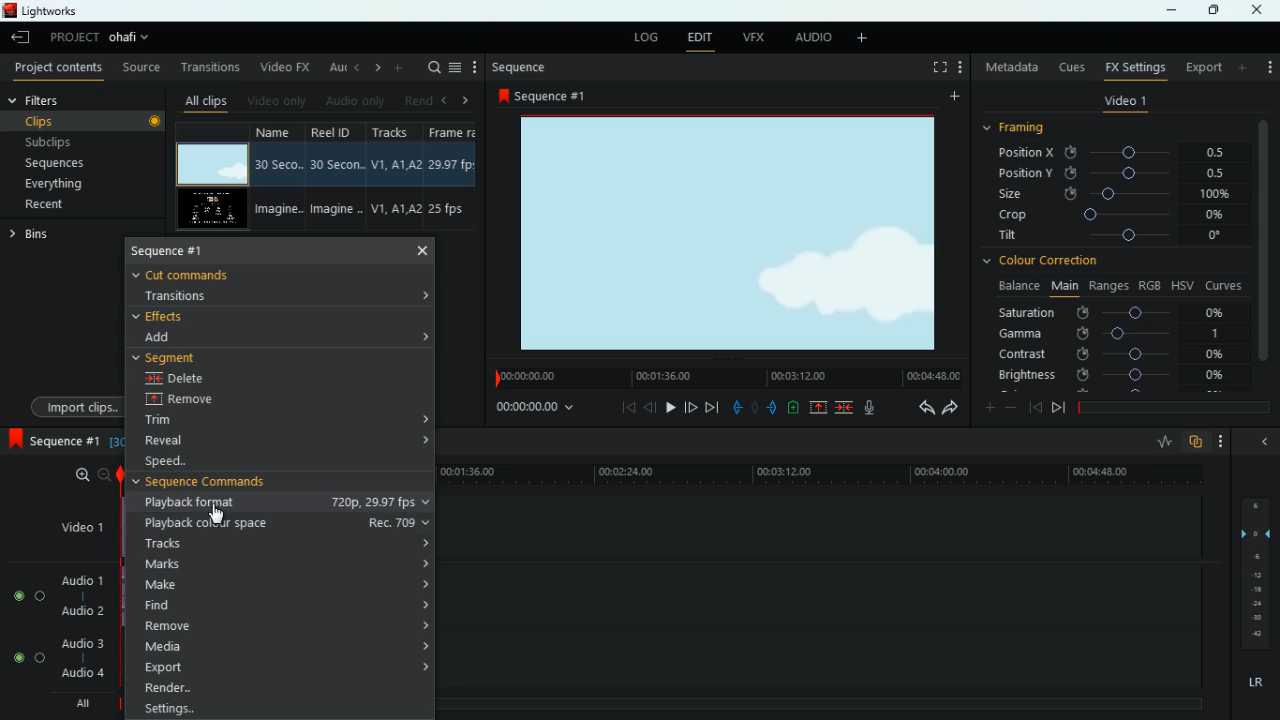 The image size is (1280, 720). What do you see at coordinates (275, 177) in the screenshot?
I see `name` at bounding box center [275, 177].